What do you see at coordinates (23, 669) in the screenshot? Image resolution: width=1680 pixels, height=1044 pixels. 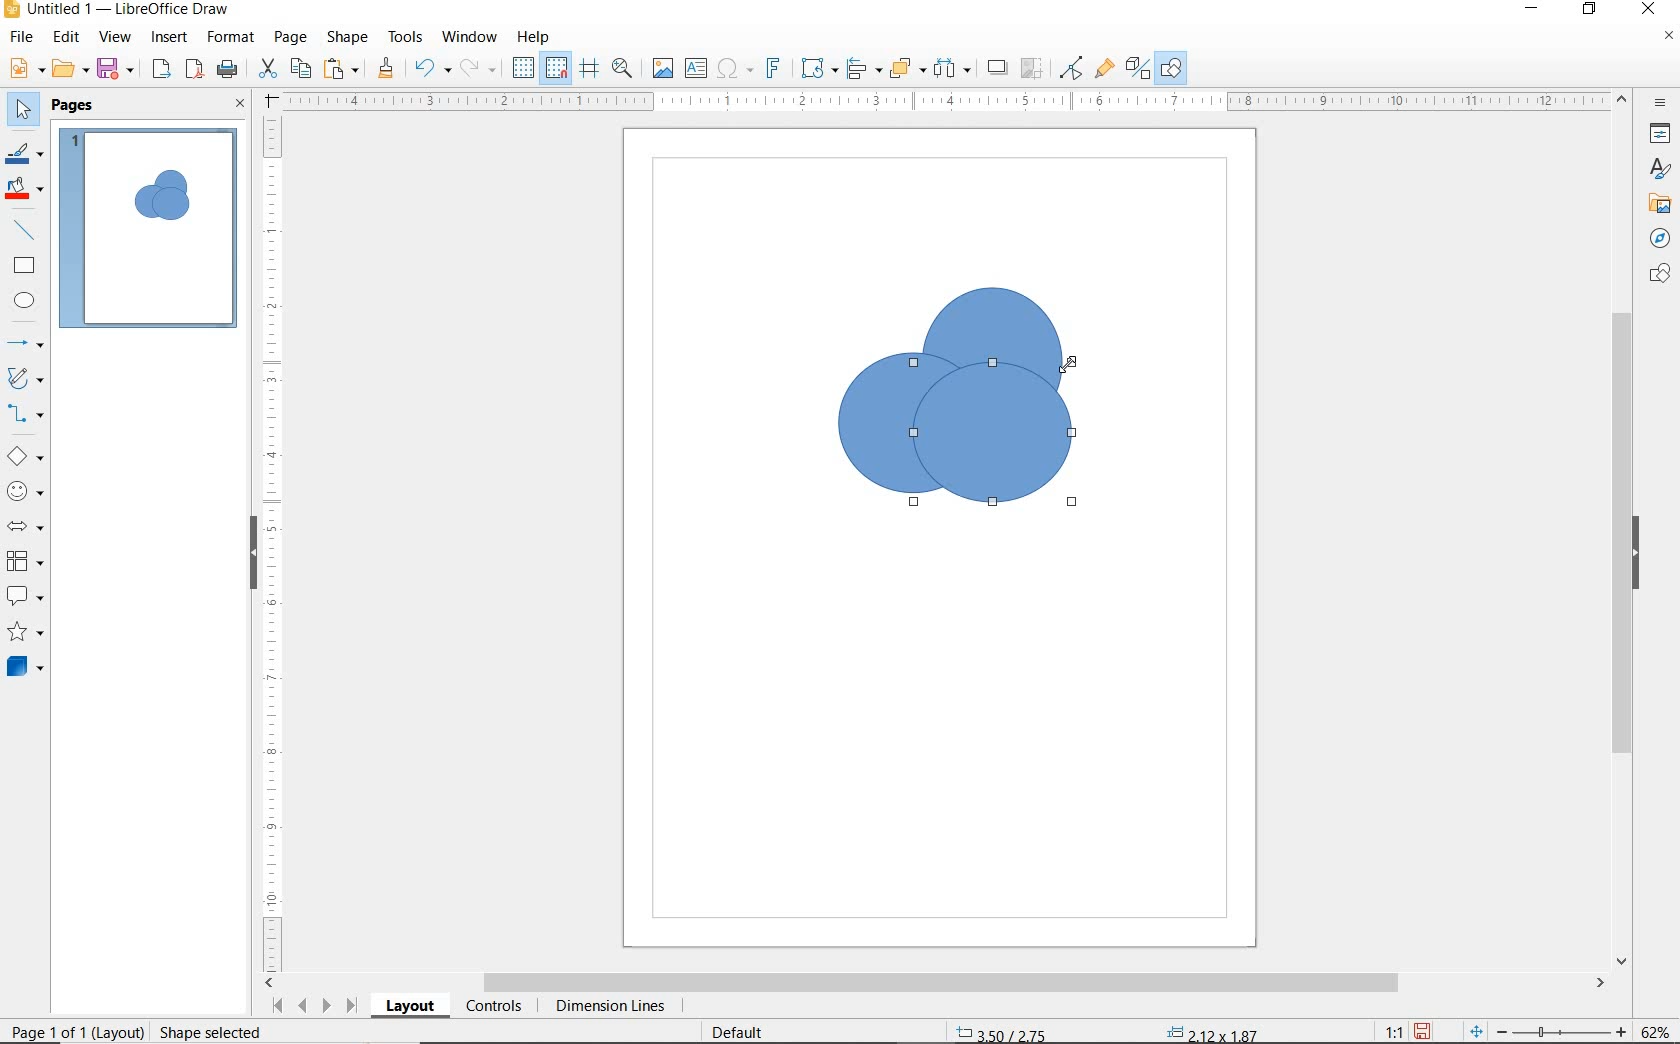 I see `3D OBJECTS` at bounding box center [23, 669].